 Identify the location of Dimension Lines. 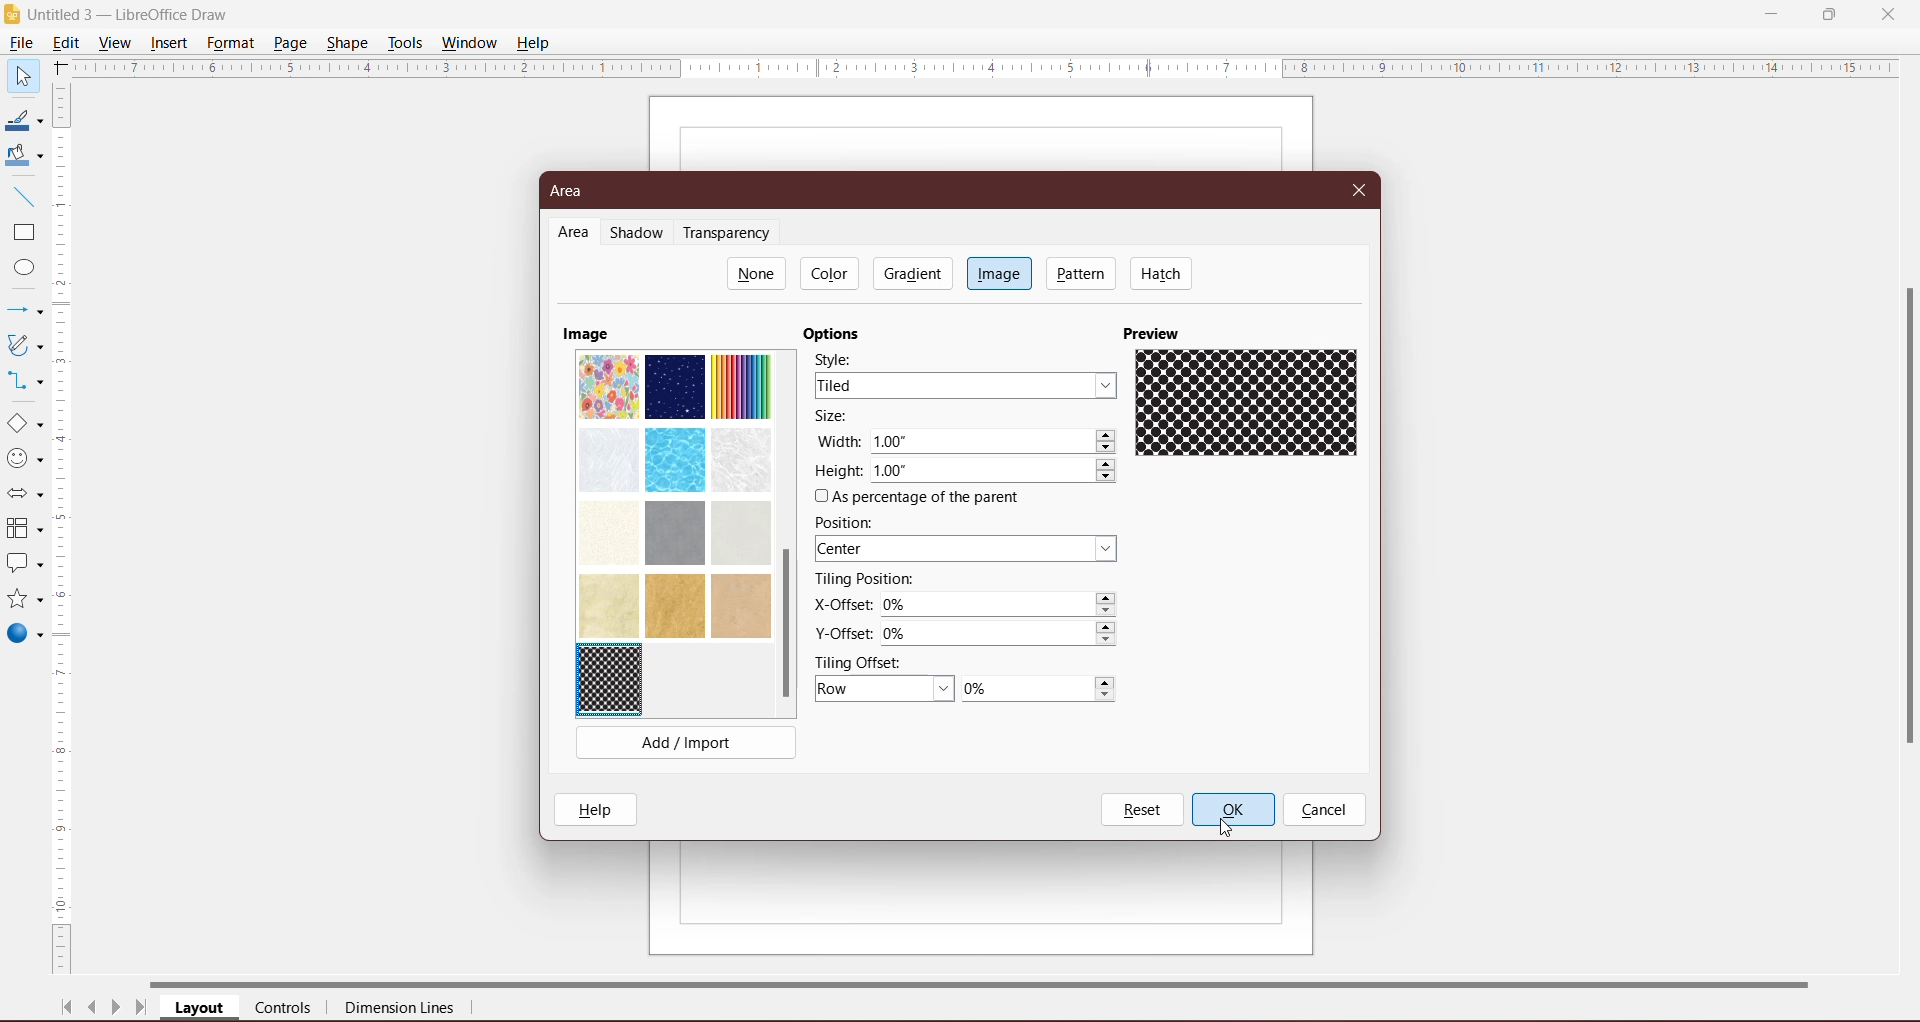
(401, 1010).